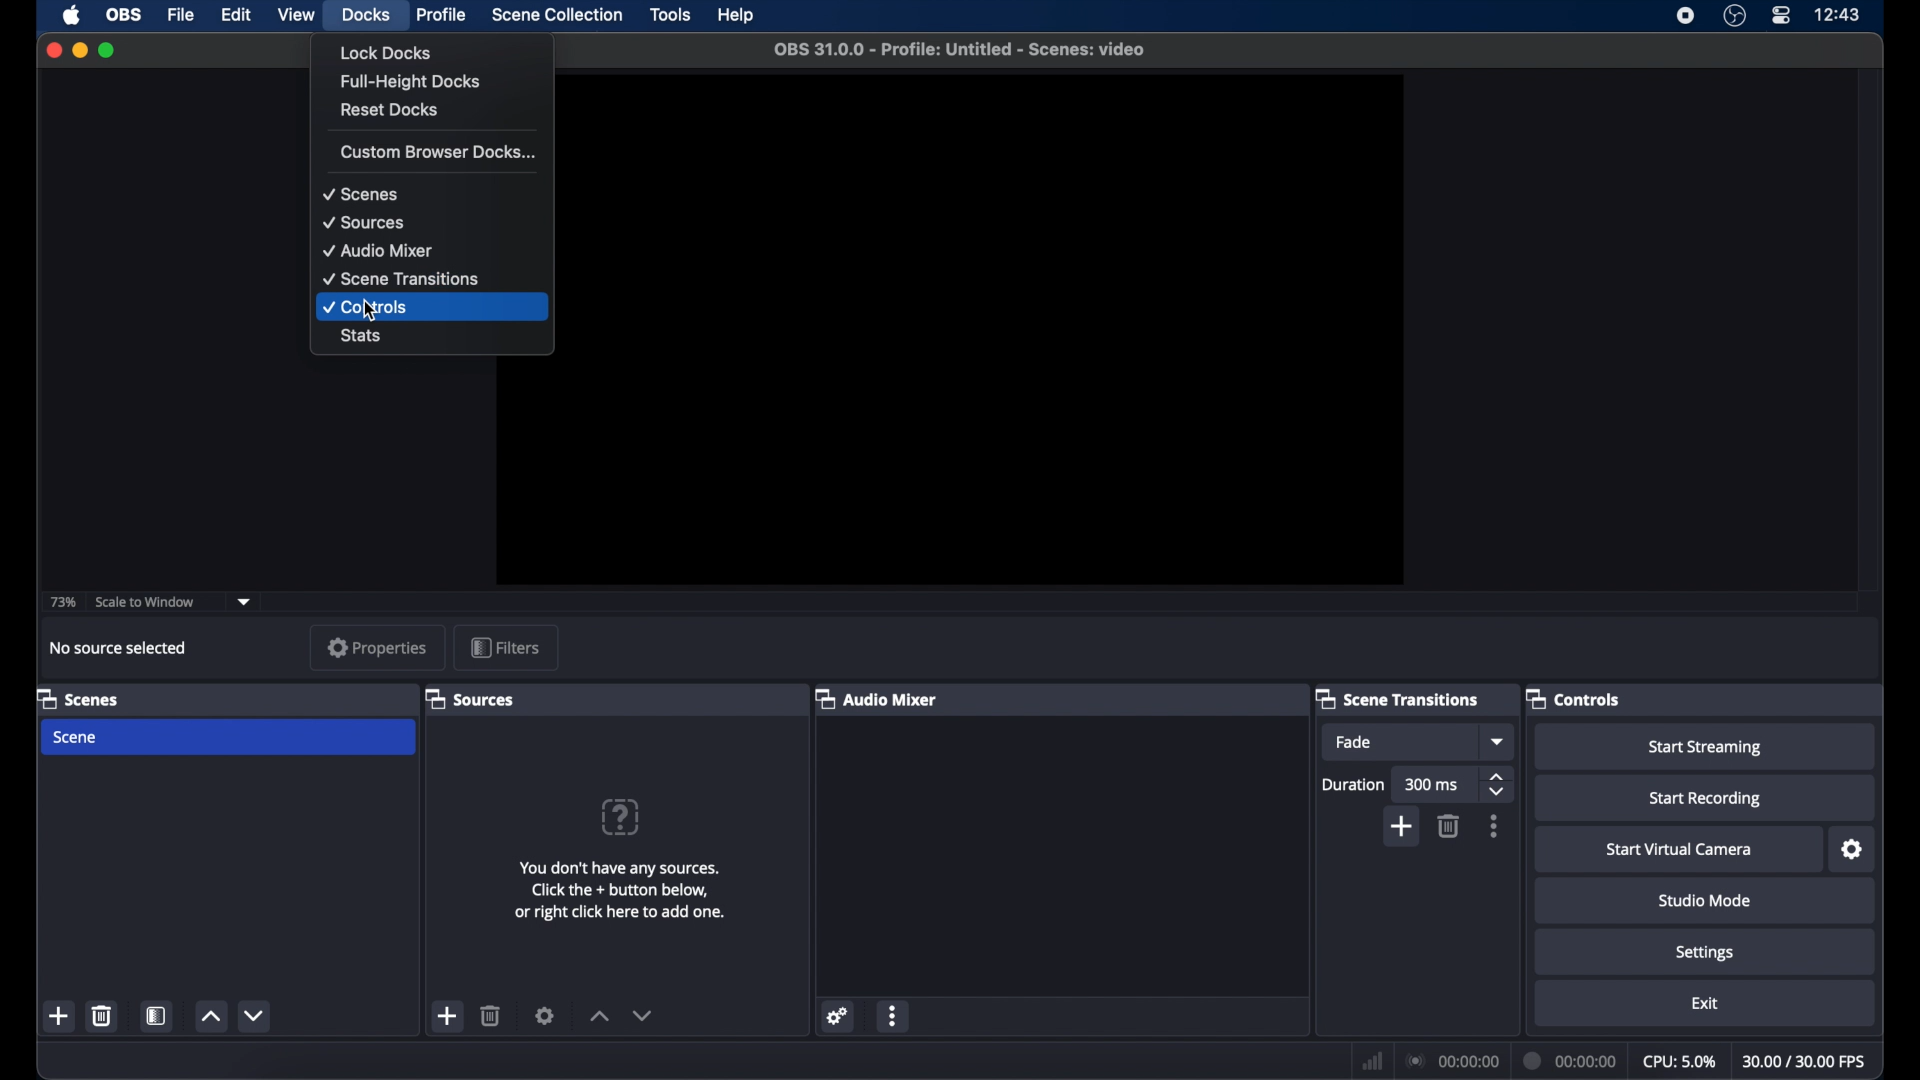  I want to click on settings, so click(838, 1016).